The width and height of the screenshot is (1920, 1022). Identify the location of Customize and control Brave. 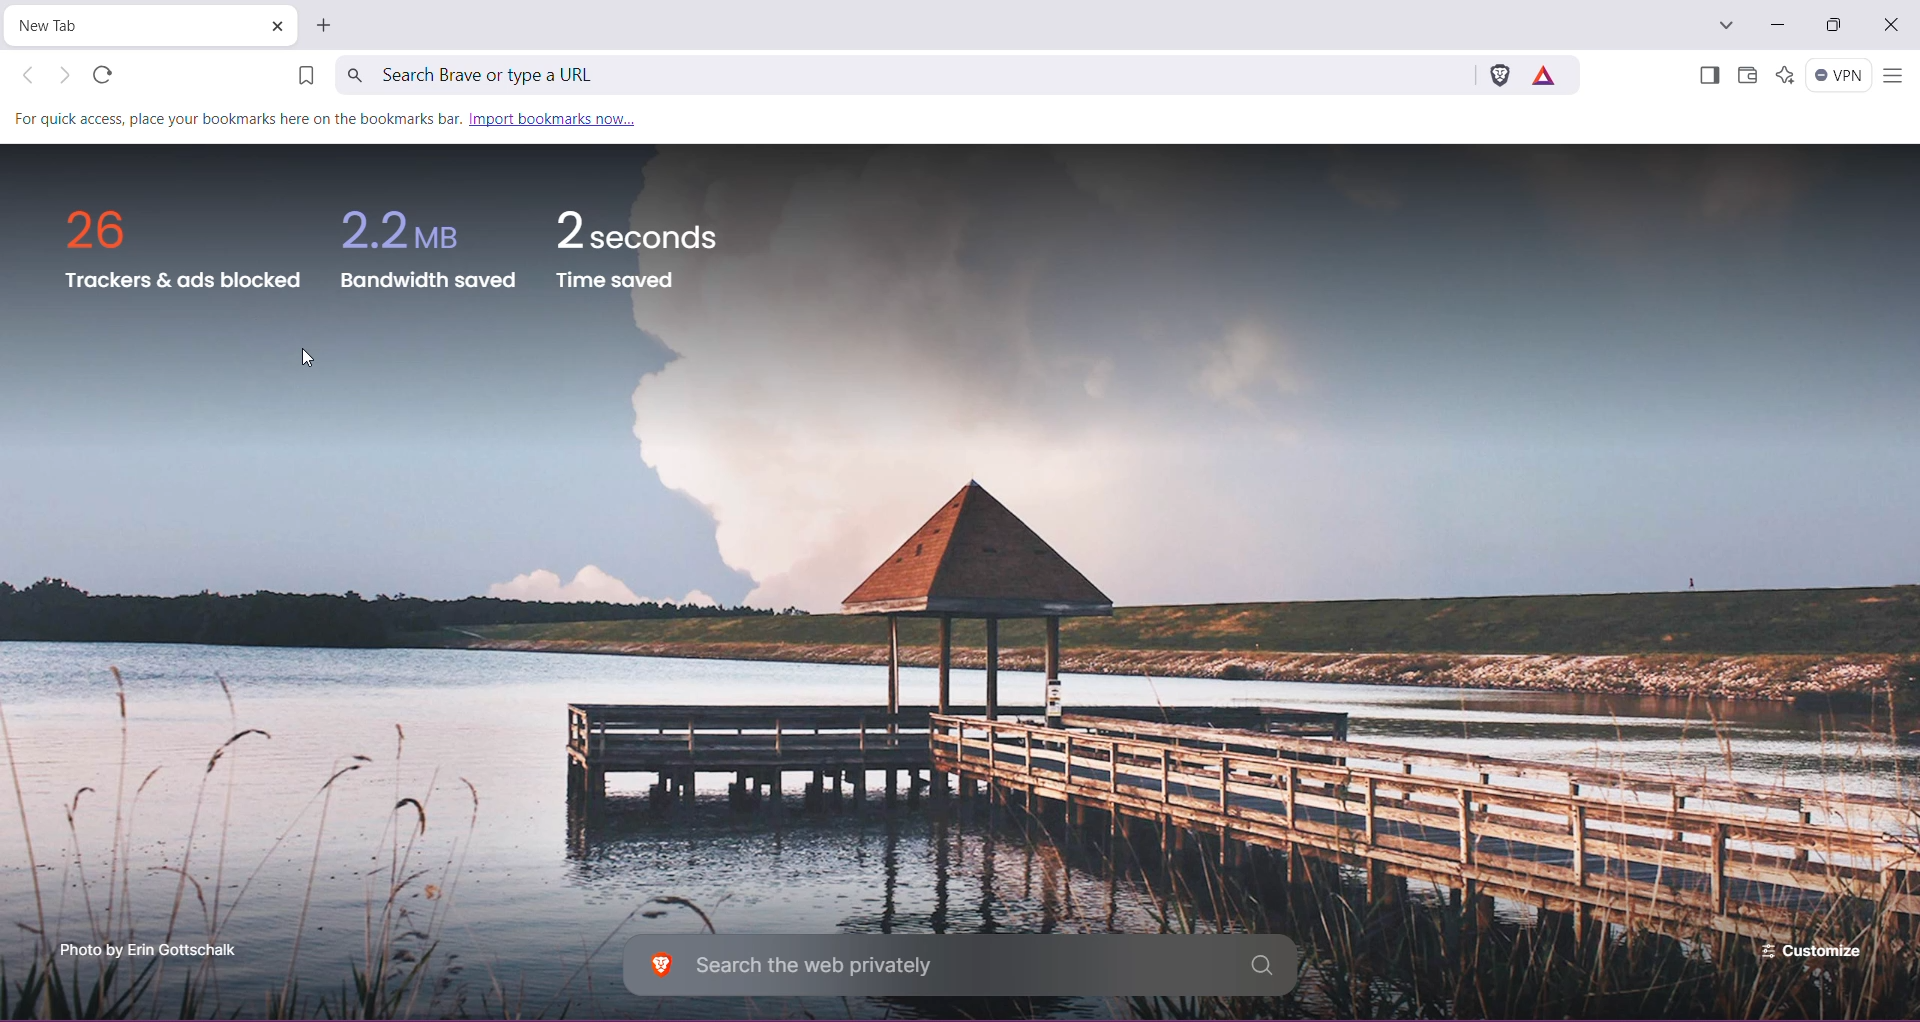
(1894, 76).